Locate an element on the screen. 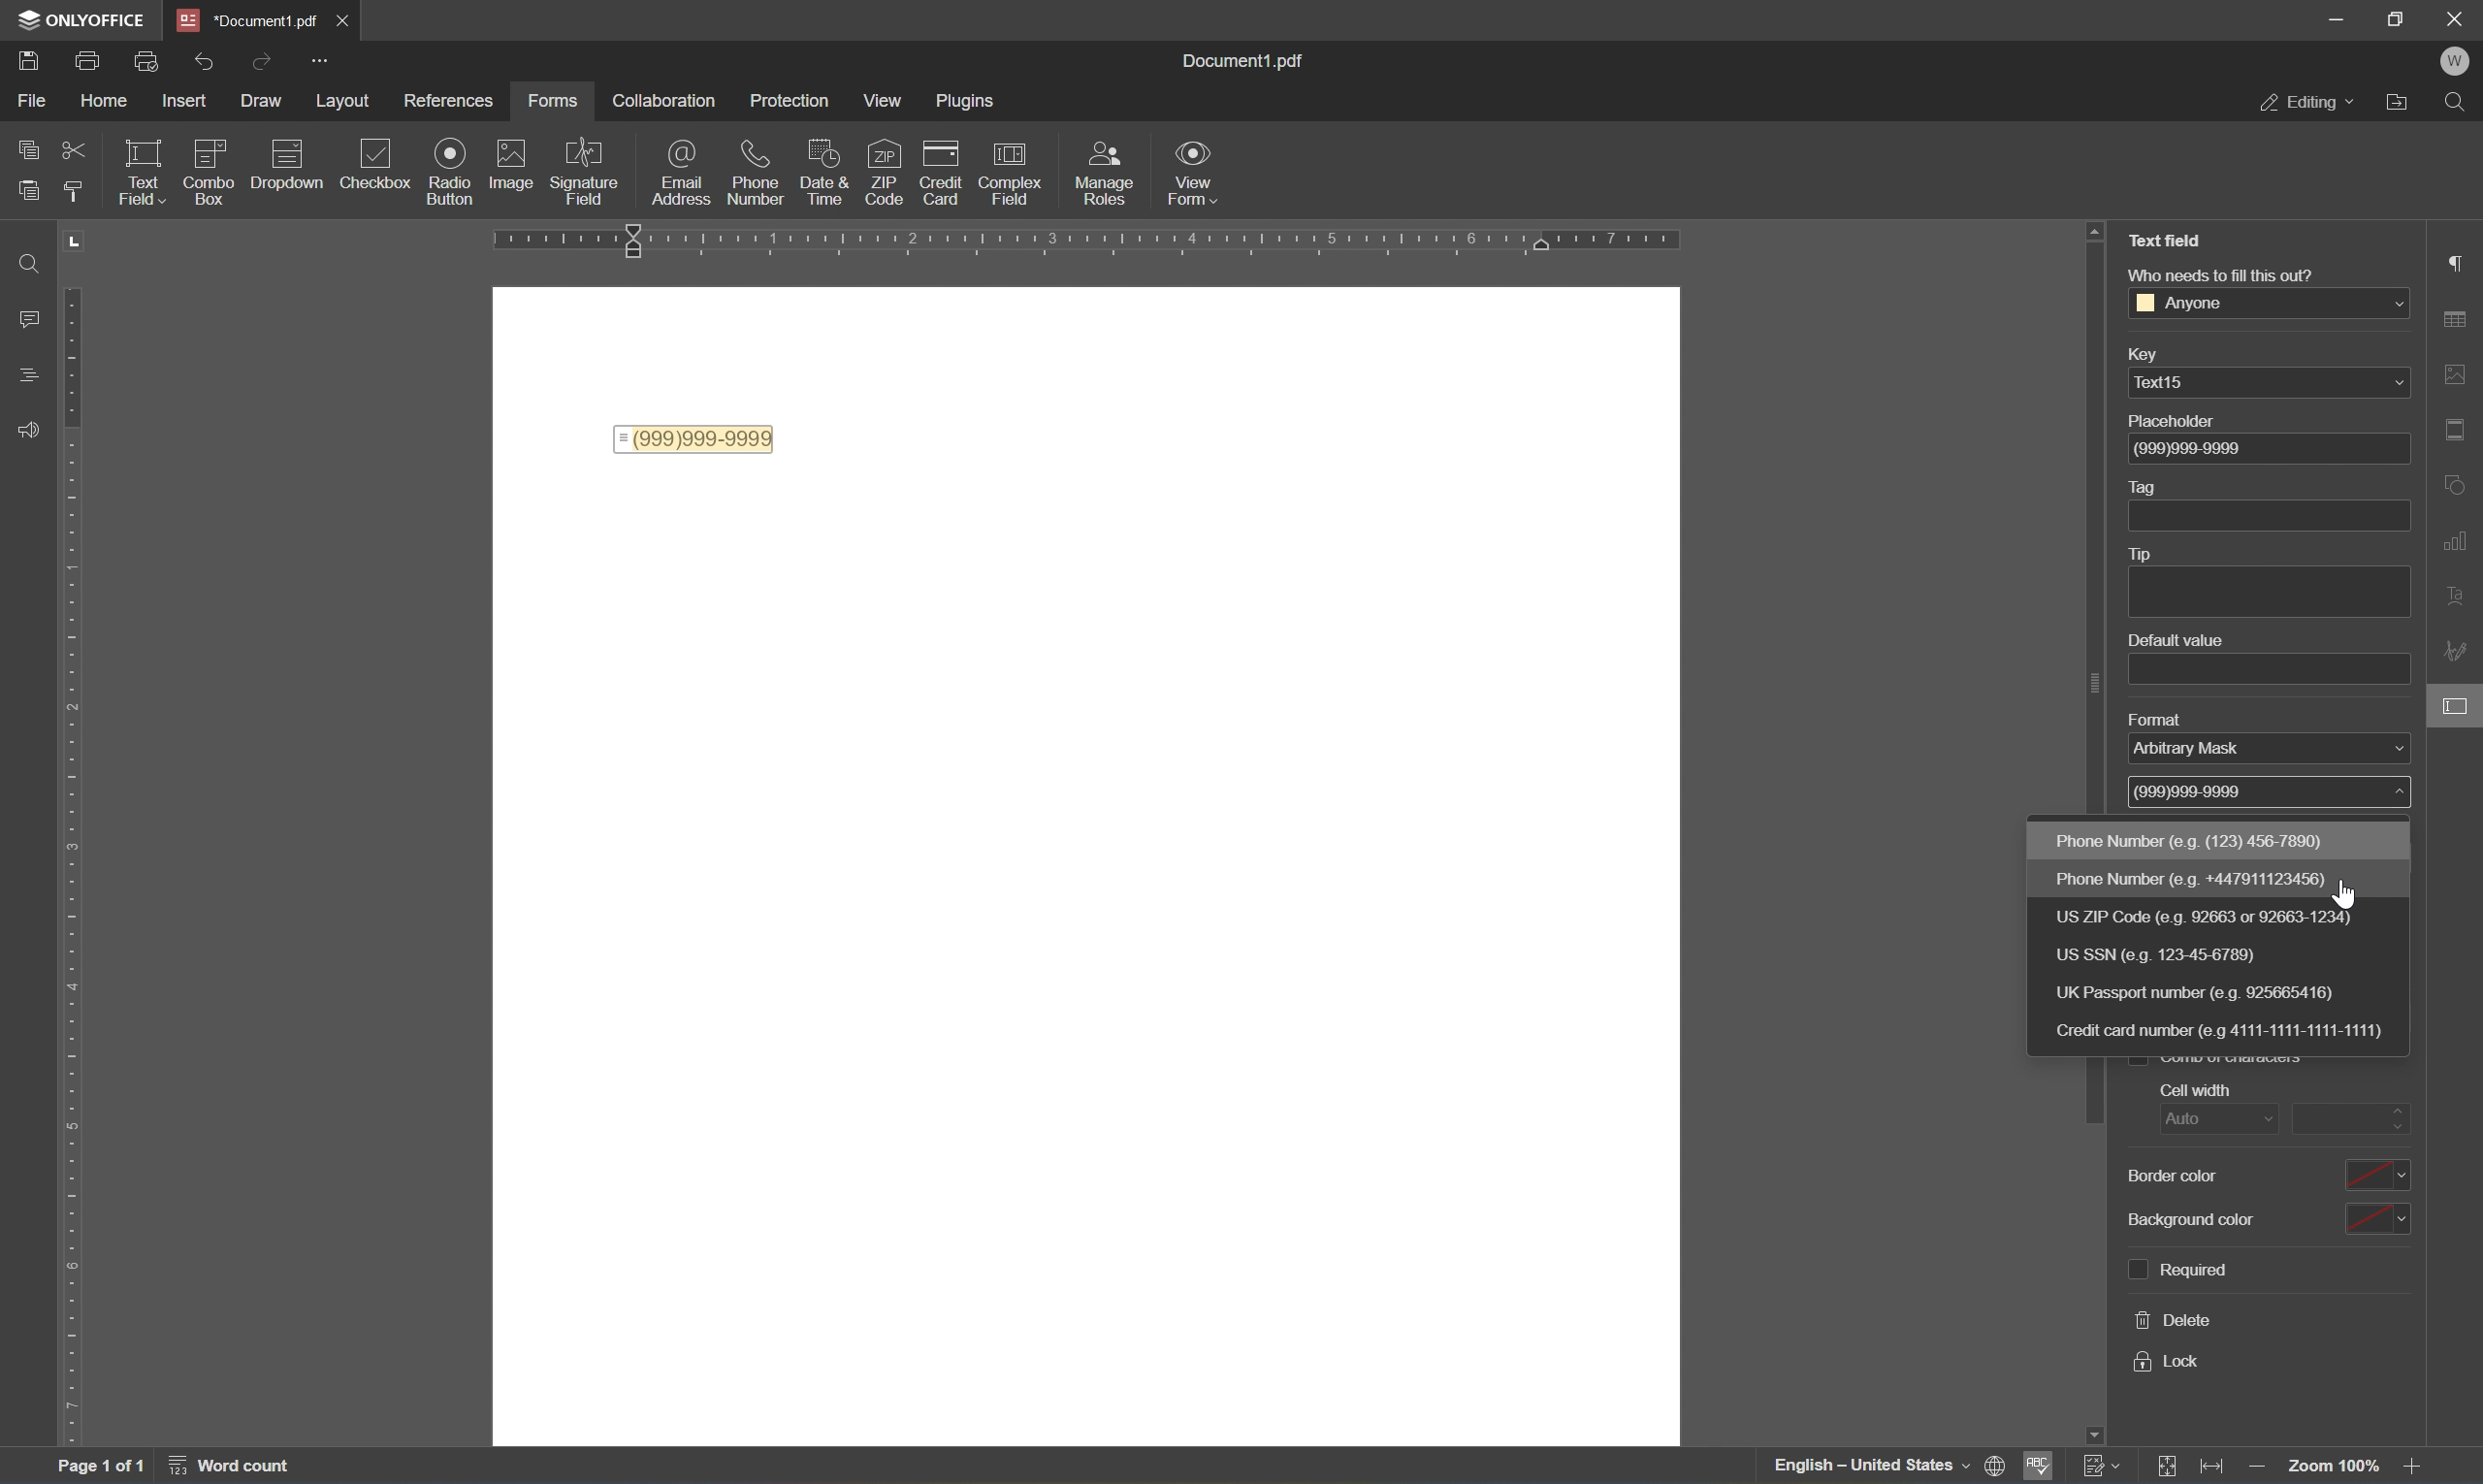 The image size is (2483, 1484). fit to width is located at coordinates (2212, 1465).